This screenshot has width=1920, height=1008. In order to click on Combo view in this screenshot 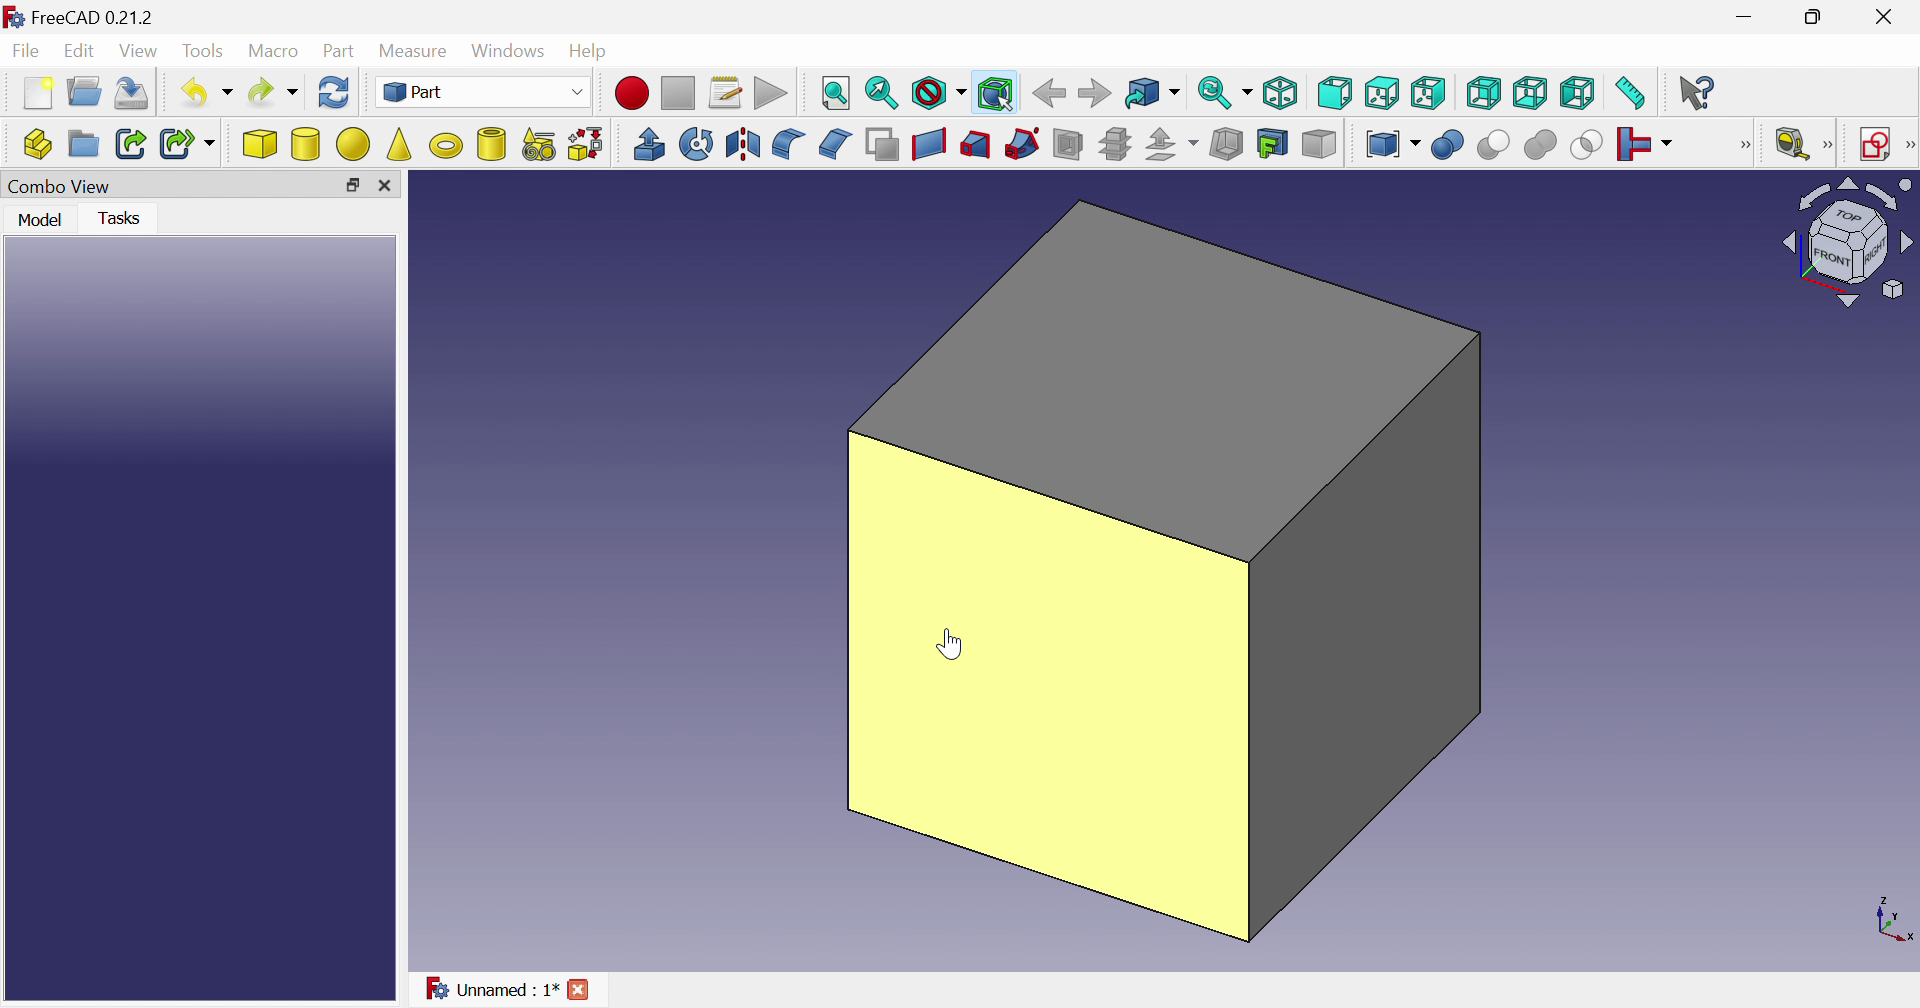, I will do `click(62, 186)`.